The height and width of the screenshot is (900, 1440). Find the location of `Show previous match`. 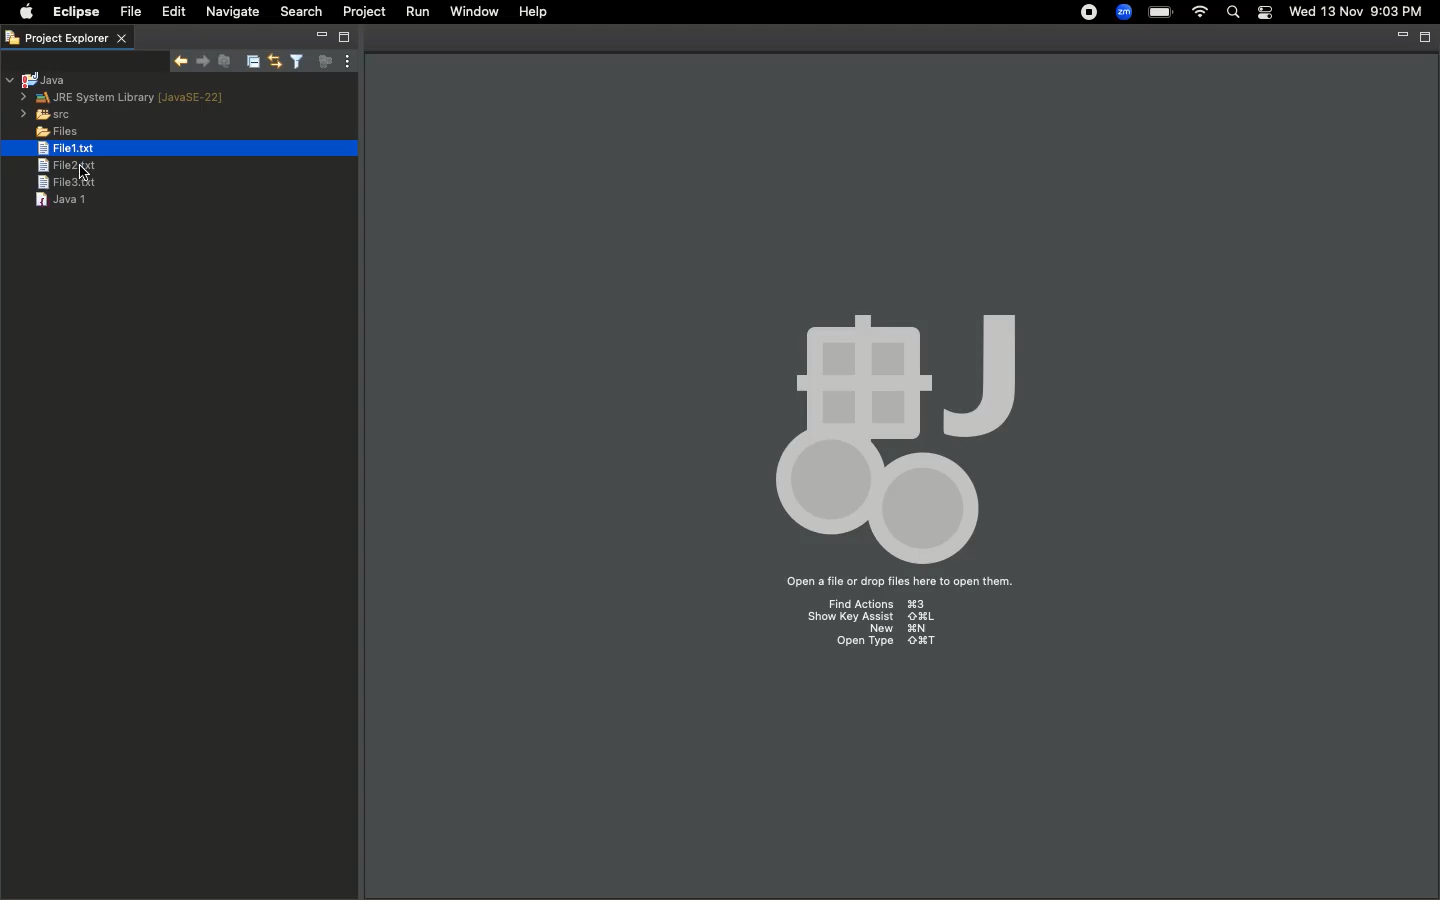

Show previous match is located at coordinates (205, 61).